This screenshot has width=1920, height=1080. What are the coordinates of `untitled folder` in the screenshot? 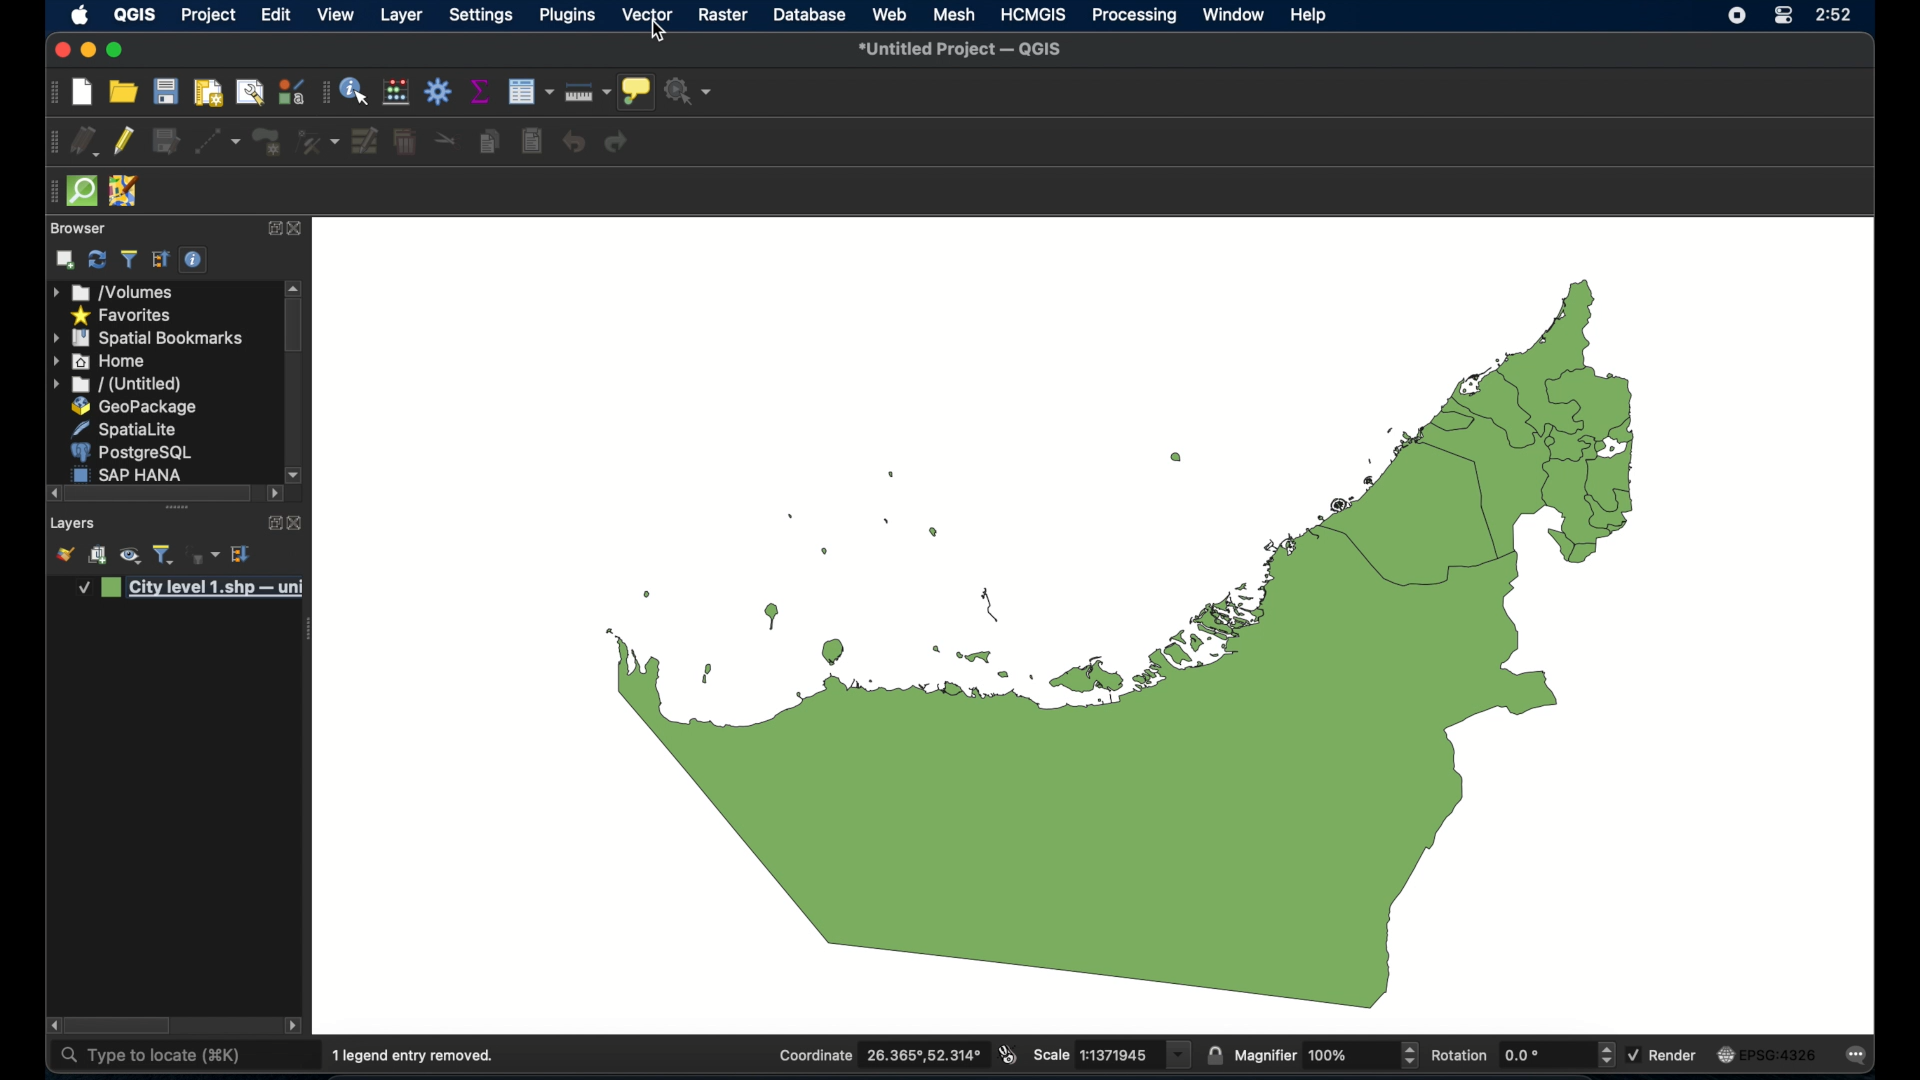 It's located at (120, 385).